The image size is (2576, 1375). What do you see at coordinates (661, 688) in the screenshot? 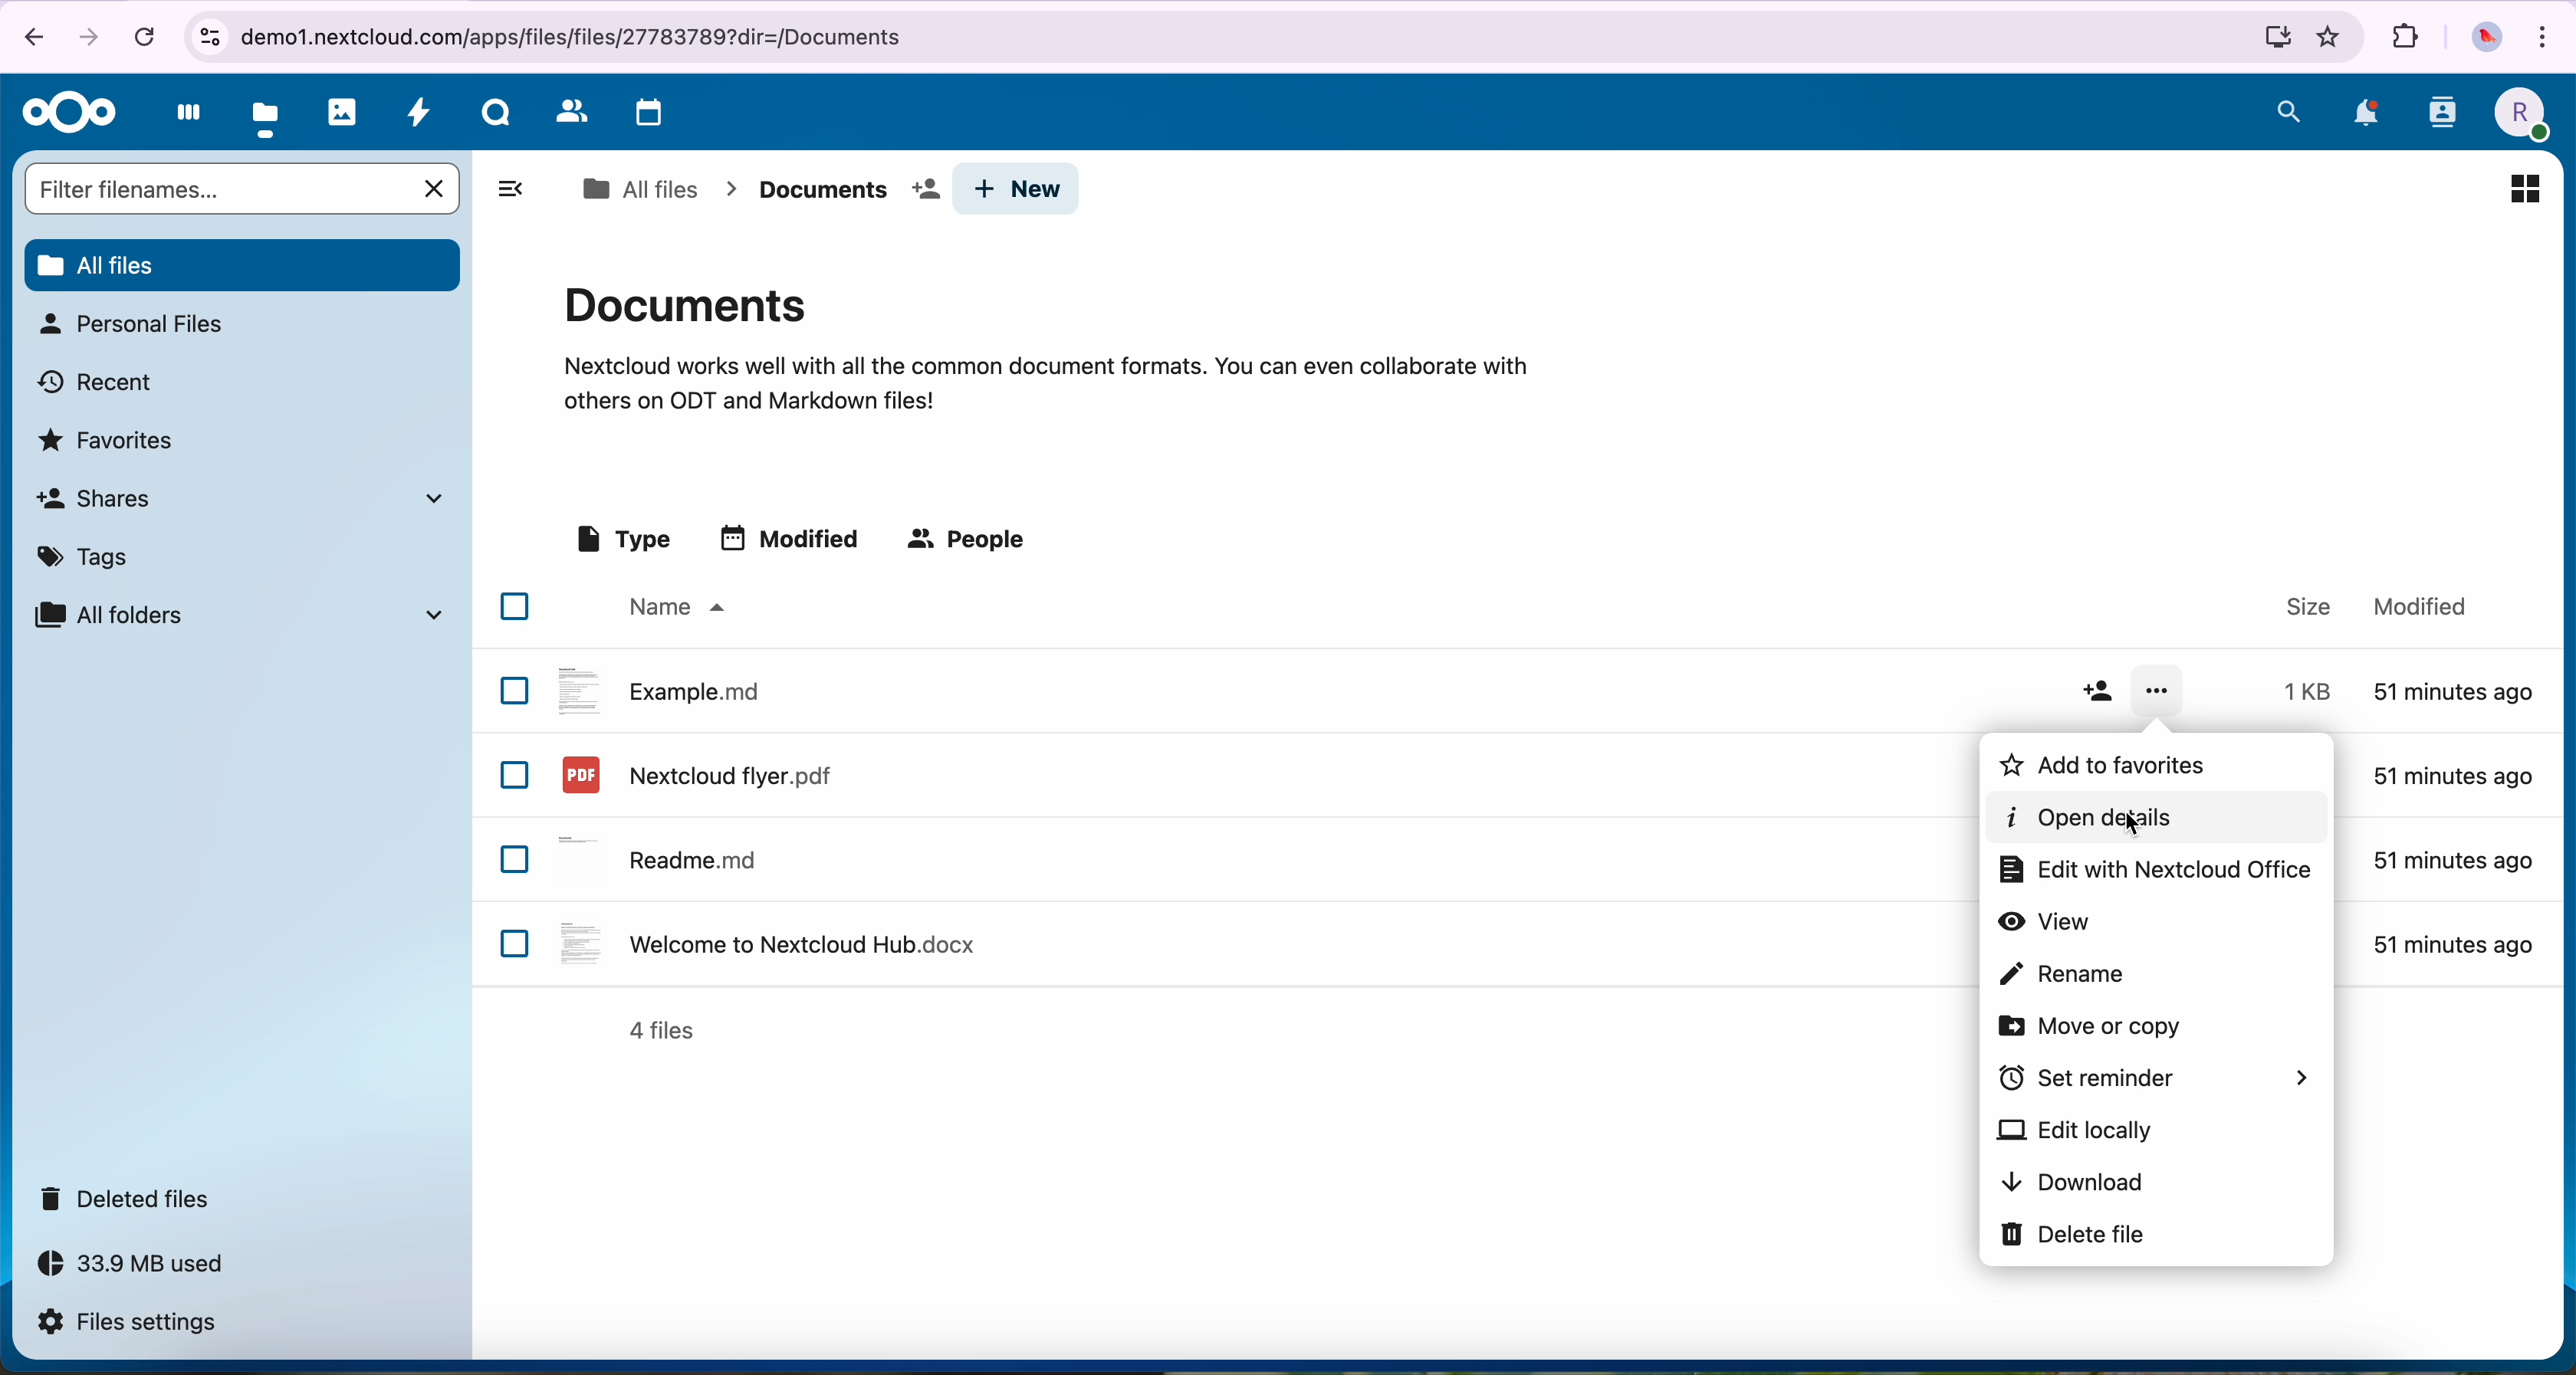
I see `example.md` at bounding box center [661, 688].